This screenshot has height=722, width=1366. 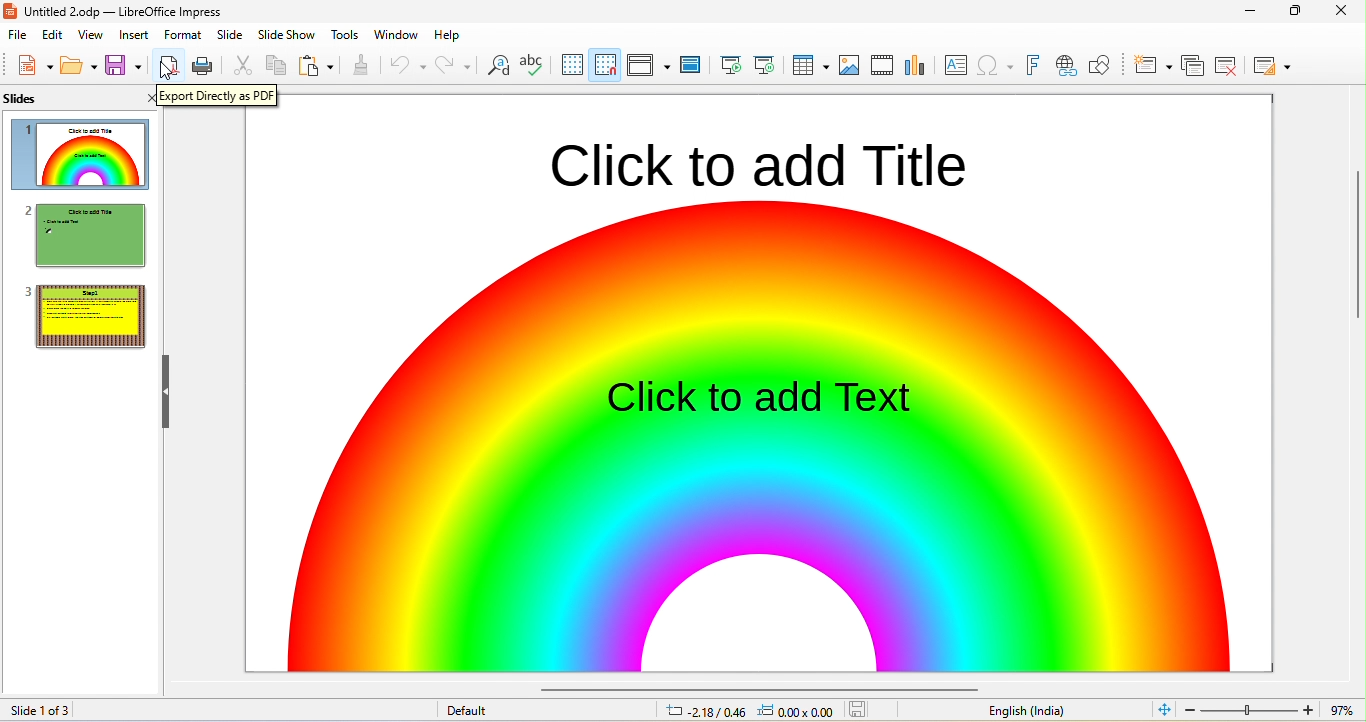 I want to click on slide3, so click(x=82, y=316).